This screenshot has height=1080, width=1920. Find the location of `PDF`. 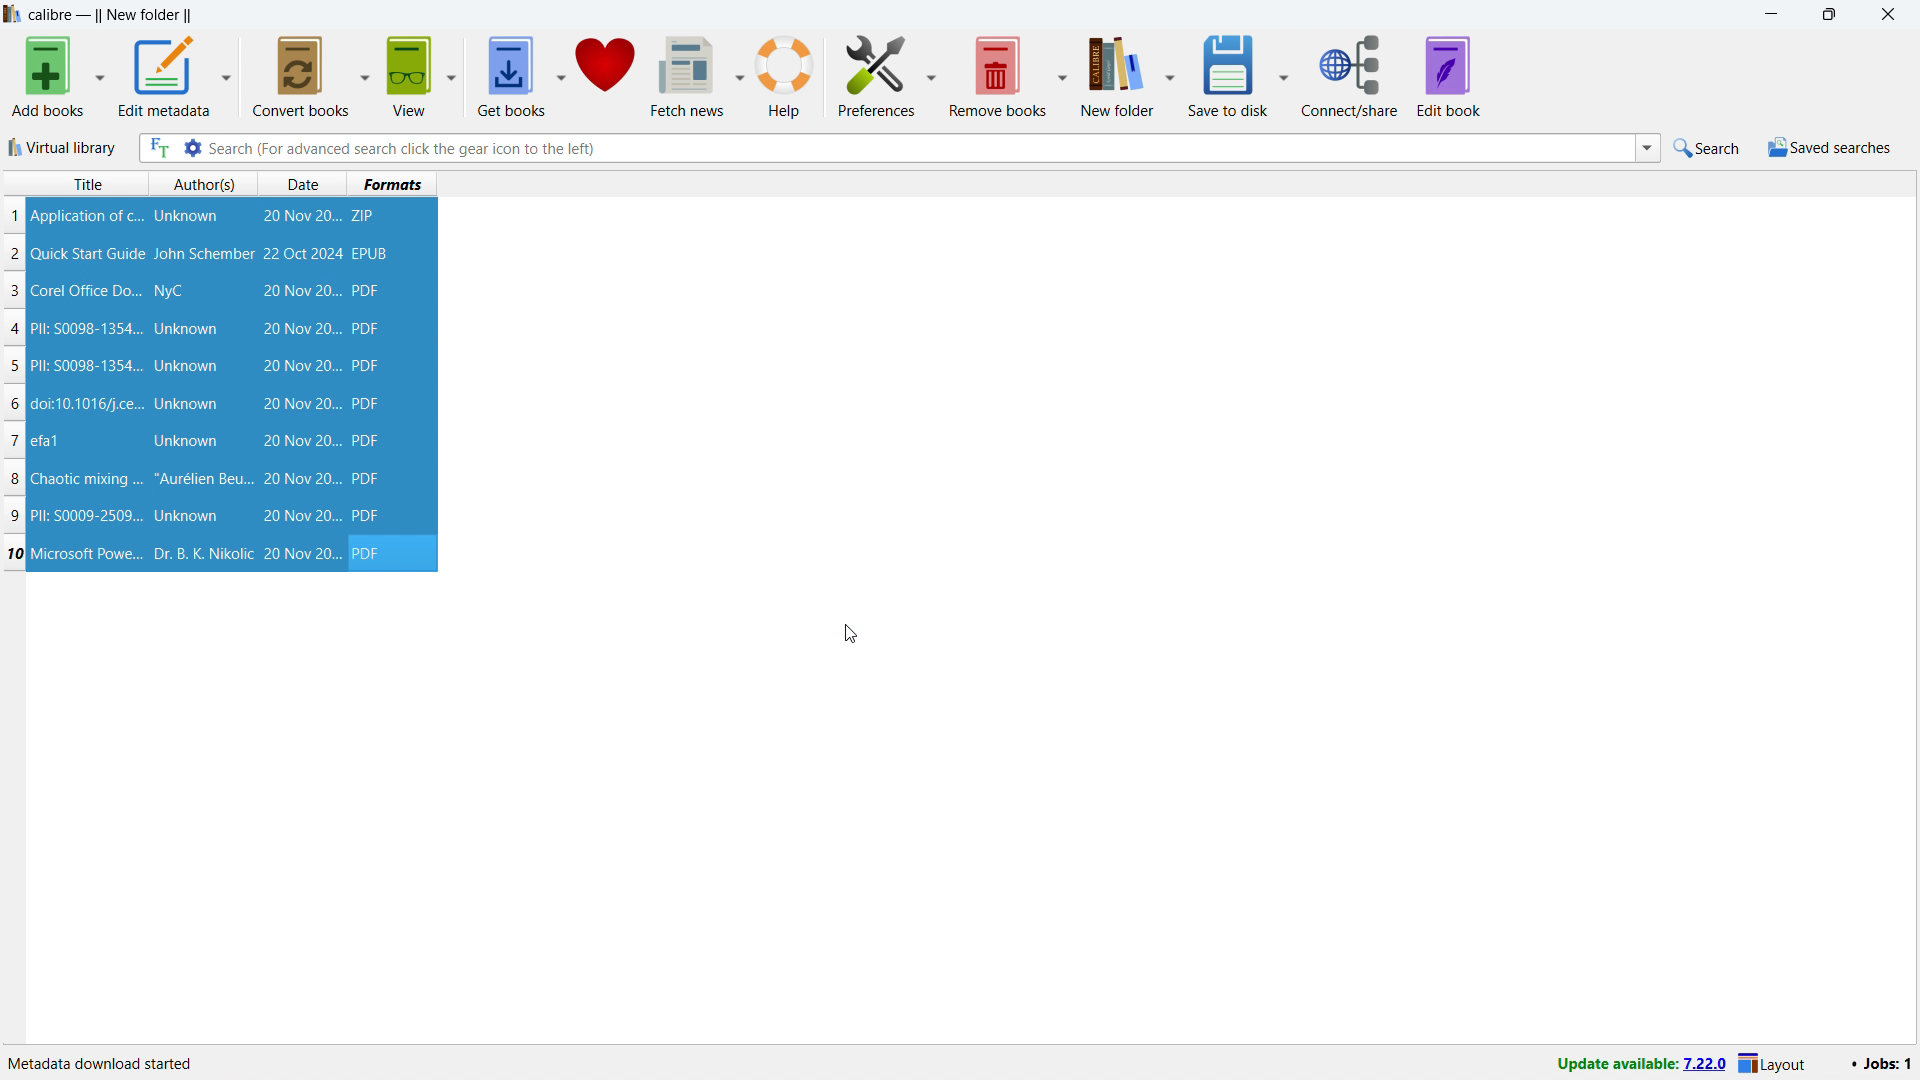

PDF is located at coordinates (368, 404).